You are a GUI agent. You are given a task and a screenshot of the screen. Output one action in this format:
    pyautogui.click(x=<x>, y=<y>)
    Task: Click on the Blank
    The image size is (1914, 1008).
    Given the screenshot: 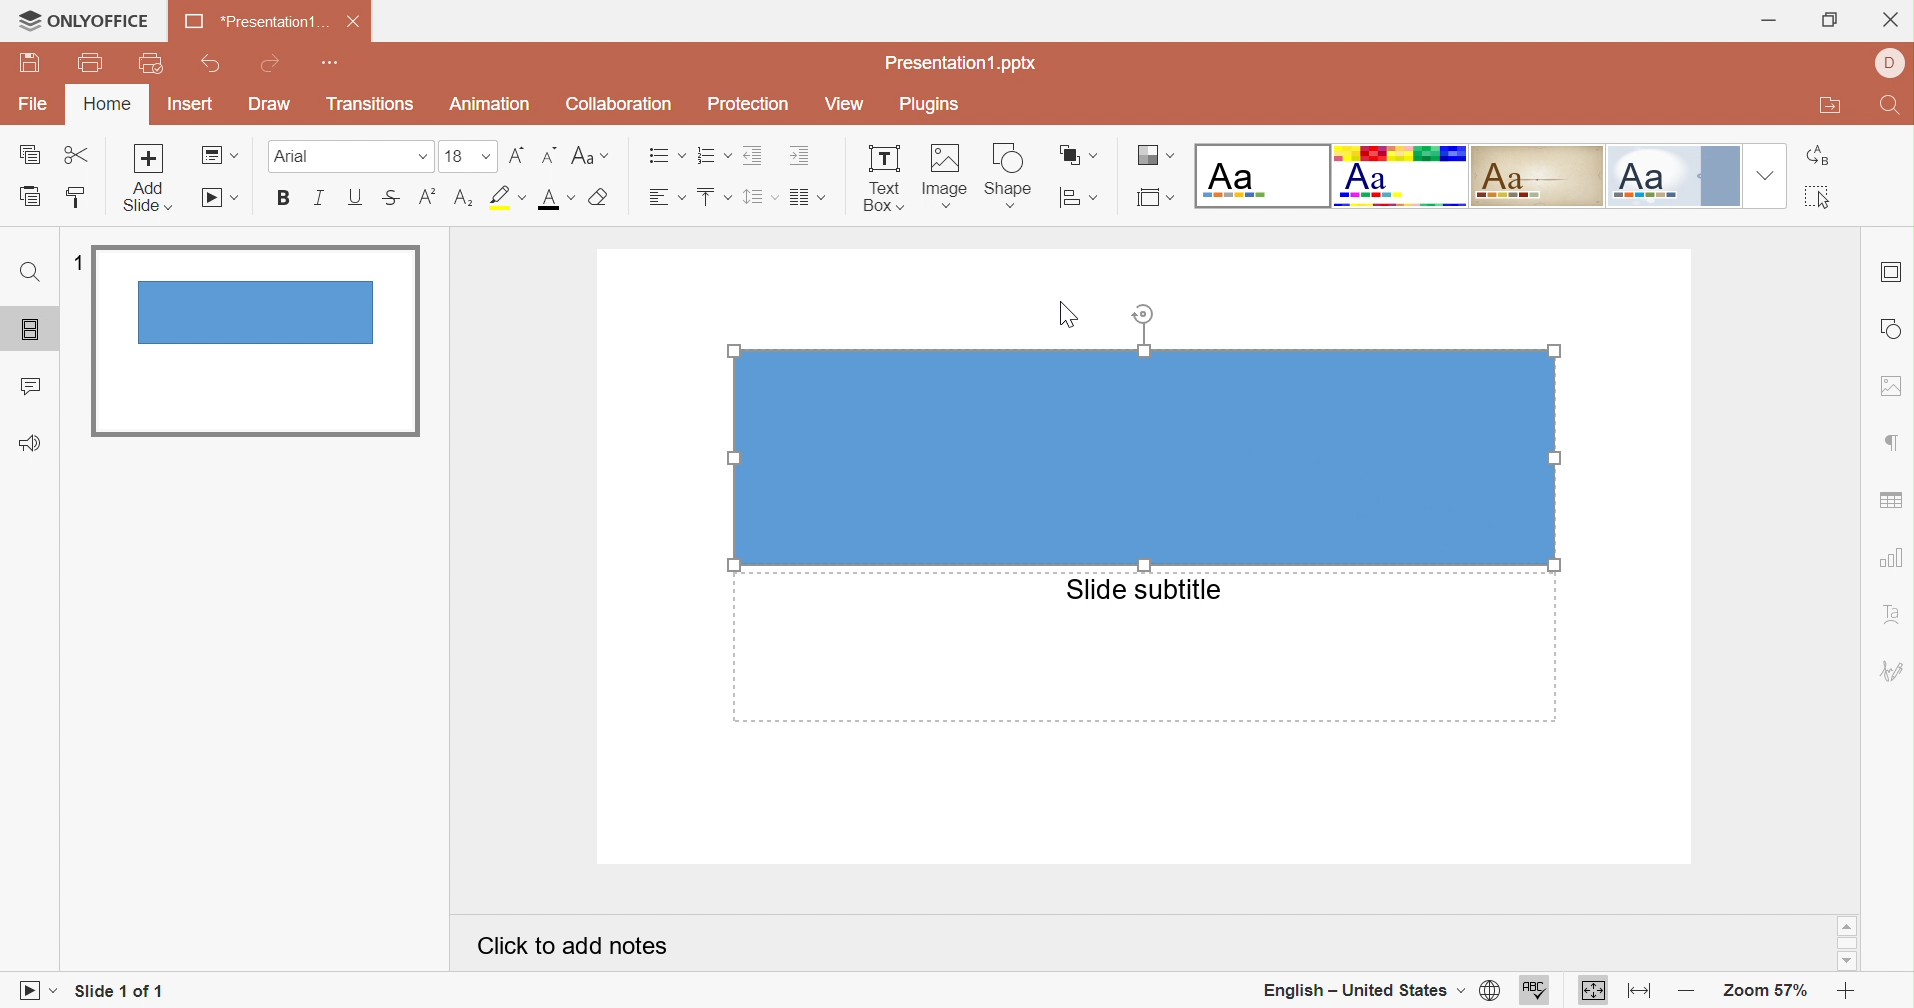 What is the action you would take?
    pyautogui.click(x=1265, y=176)
    